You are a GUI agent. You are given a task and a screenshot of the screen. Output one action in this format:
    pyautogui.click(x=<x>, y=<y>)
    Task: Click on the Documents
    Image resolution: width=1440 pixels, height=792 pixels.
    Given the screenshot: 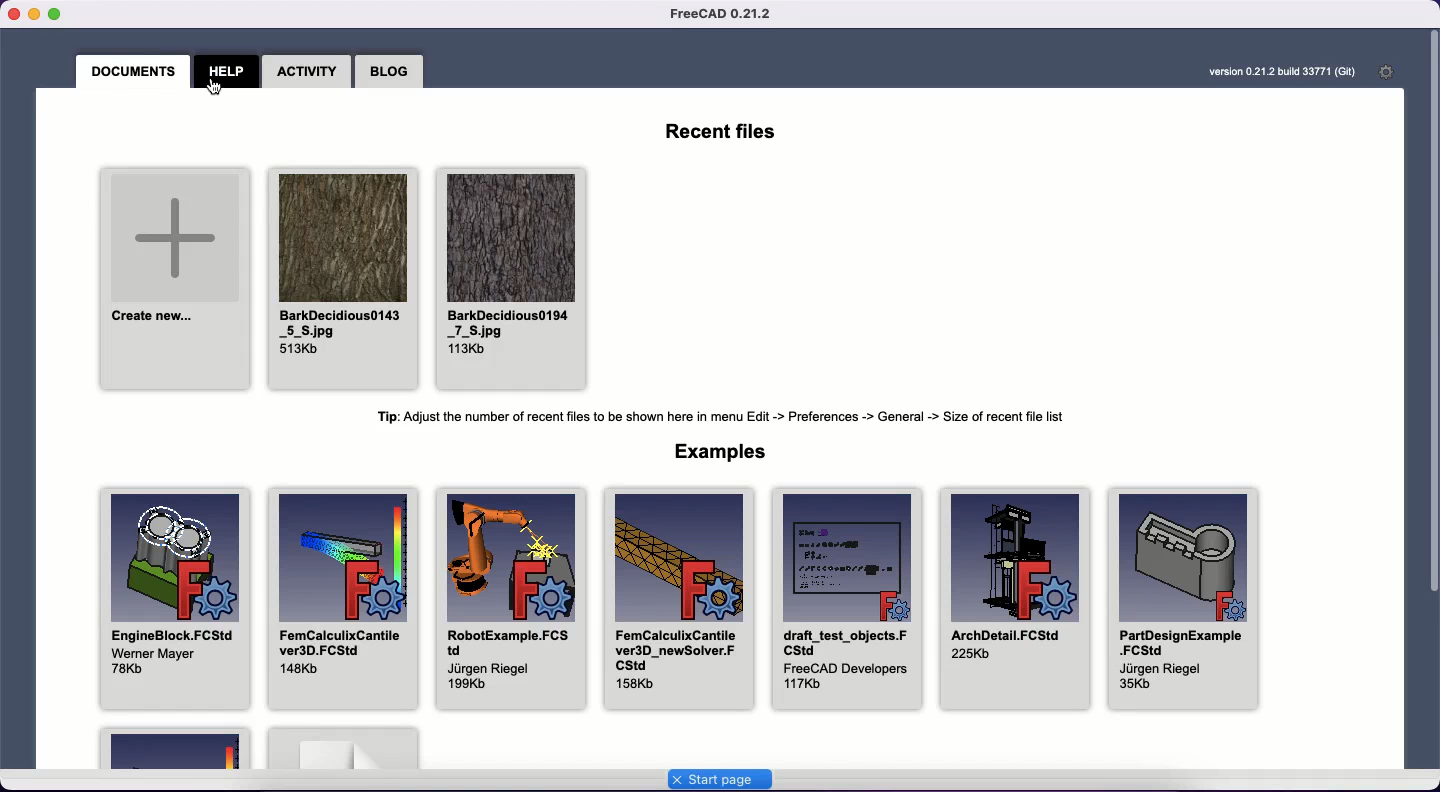 What is the action you would take?
    pyautogui.click(x=135, y=70)
    